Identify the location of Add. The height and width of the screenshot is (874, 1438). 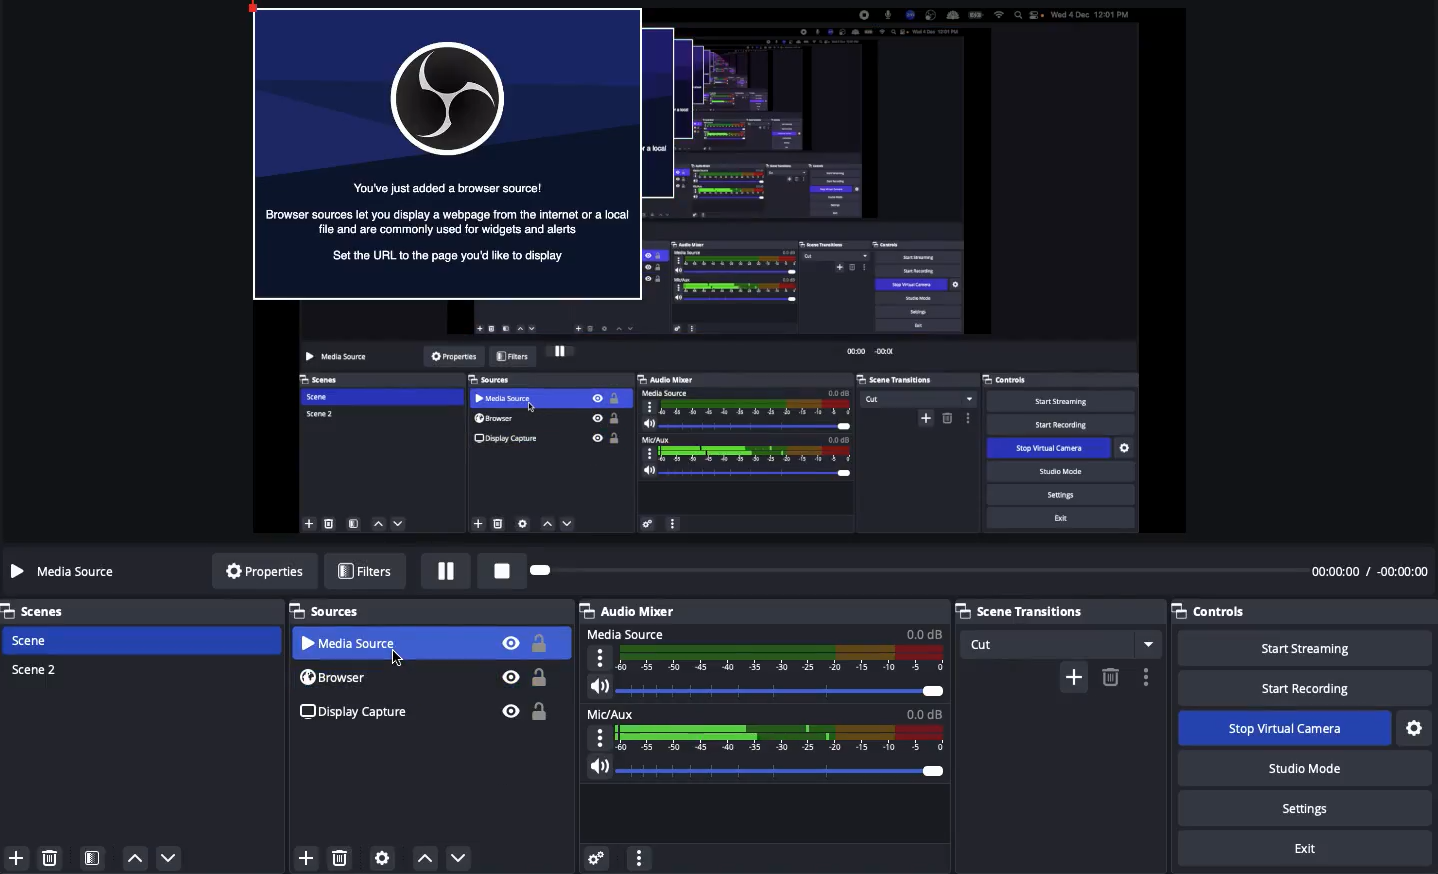
(16, 858).